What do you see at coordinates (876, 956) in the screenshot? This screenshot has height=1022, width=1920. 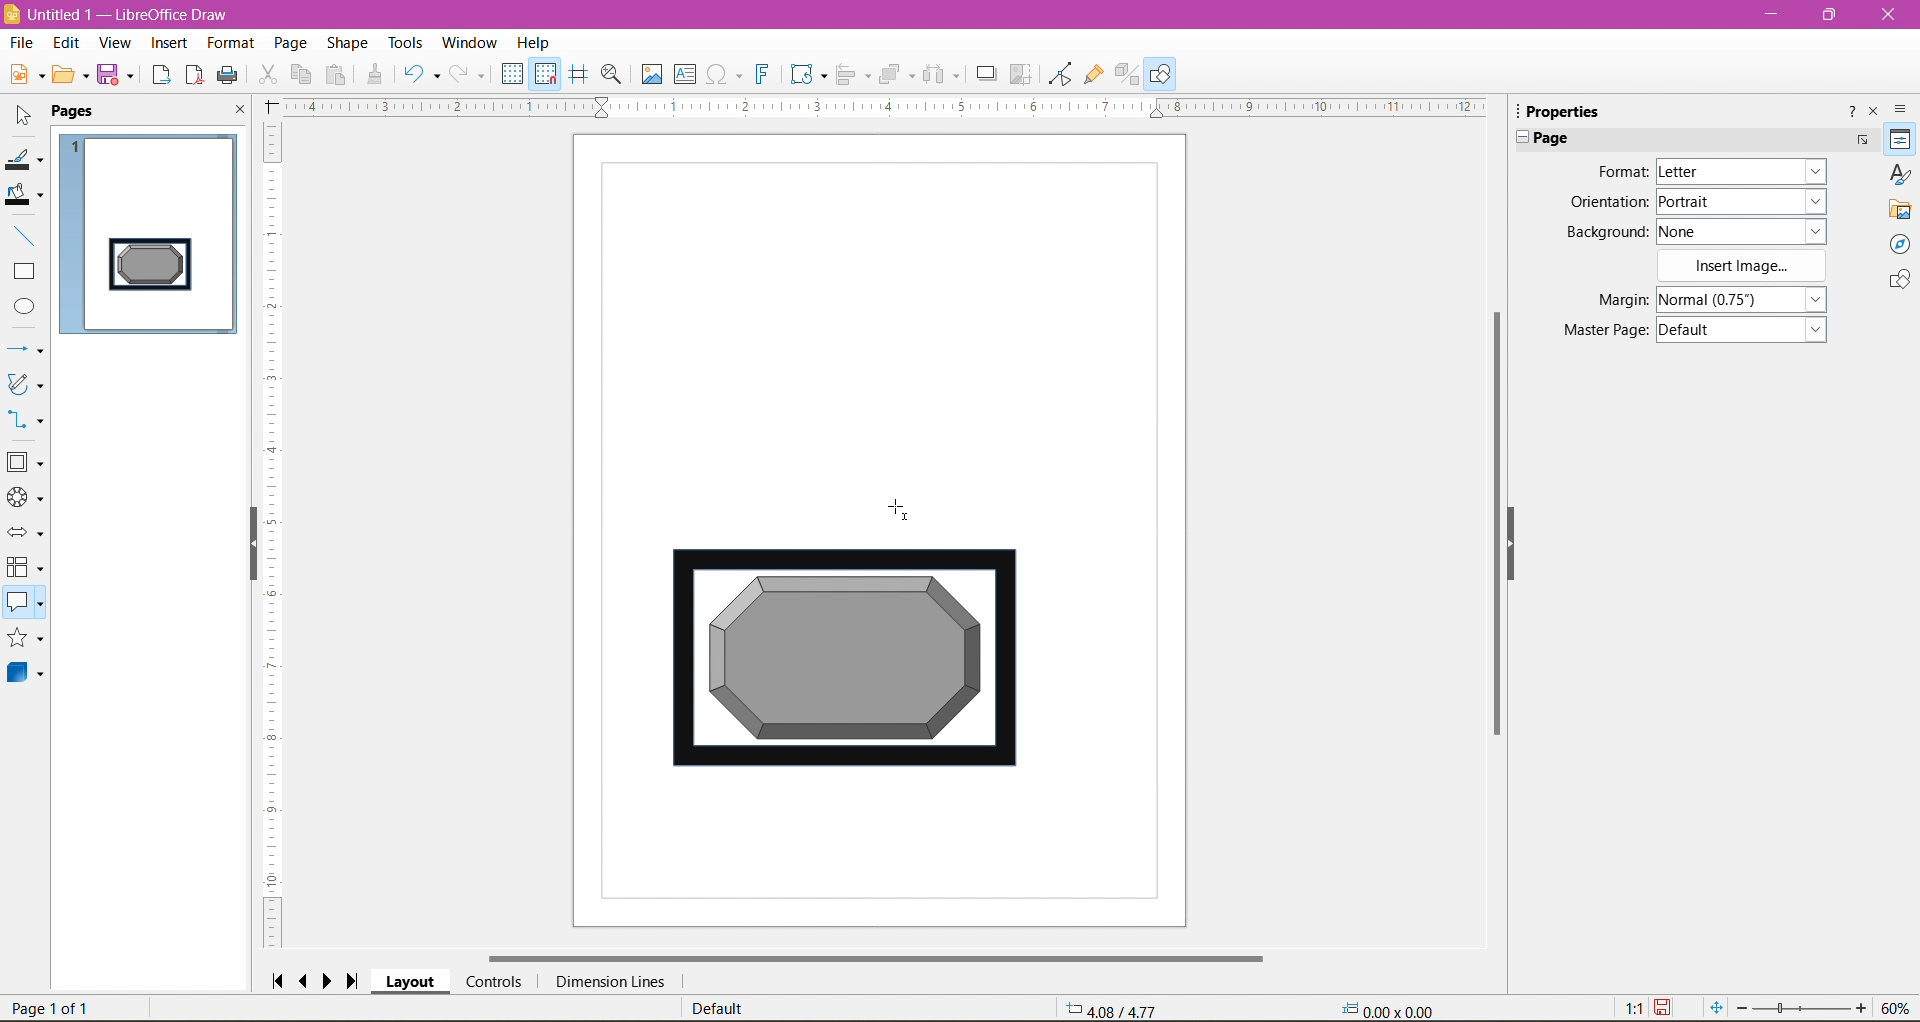 I see `Horizontal Scroll Bar` at bounding box center [876, 956].